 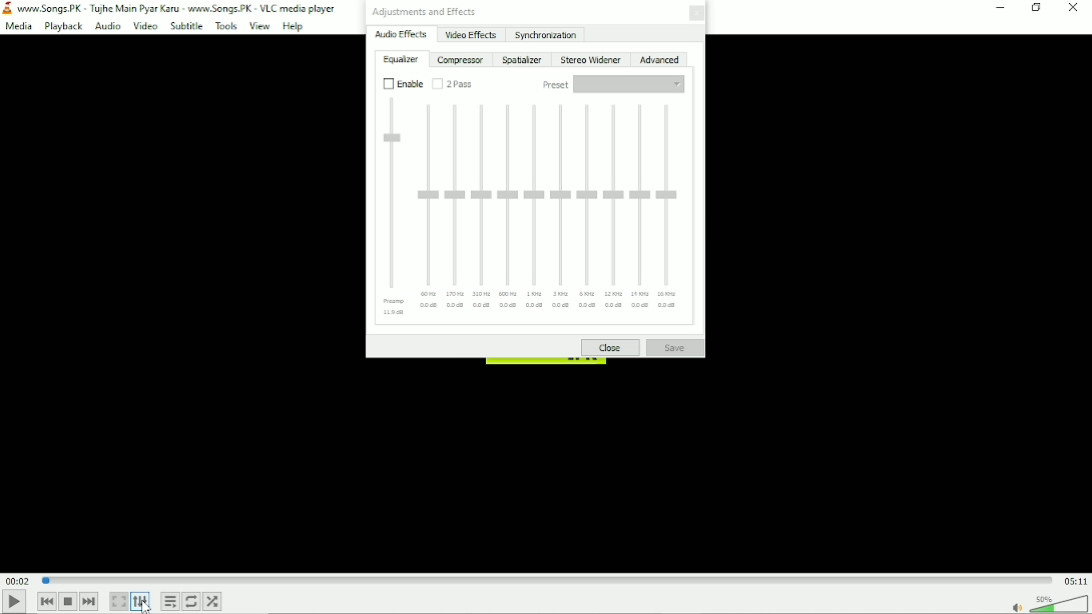 What do you see at coordinates (108, 27) in the screenshot?
I see `Audio` at bounding box center [108, 27].